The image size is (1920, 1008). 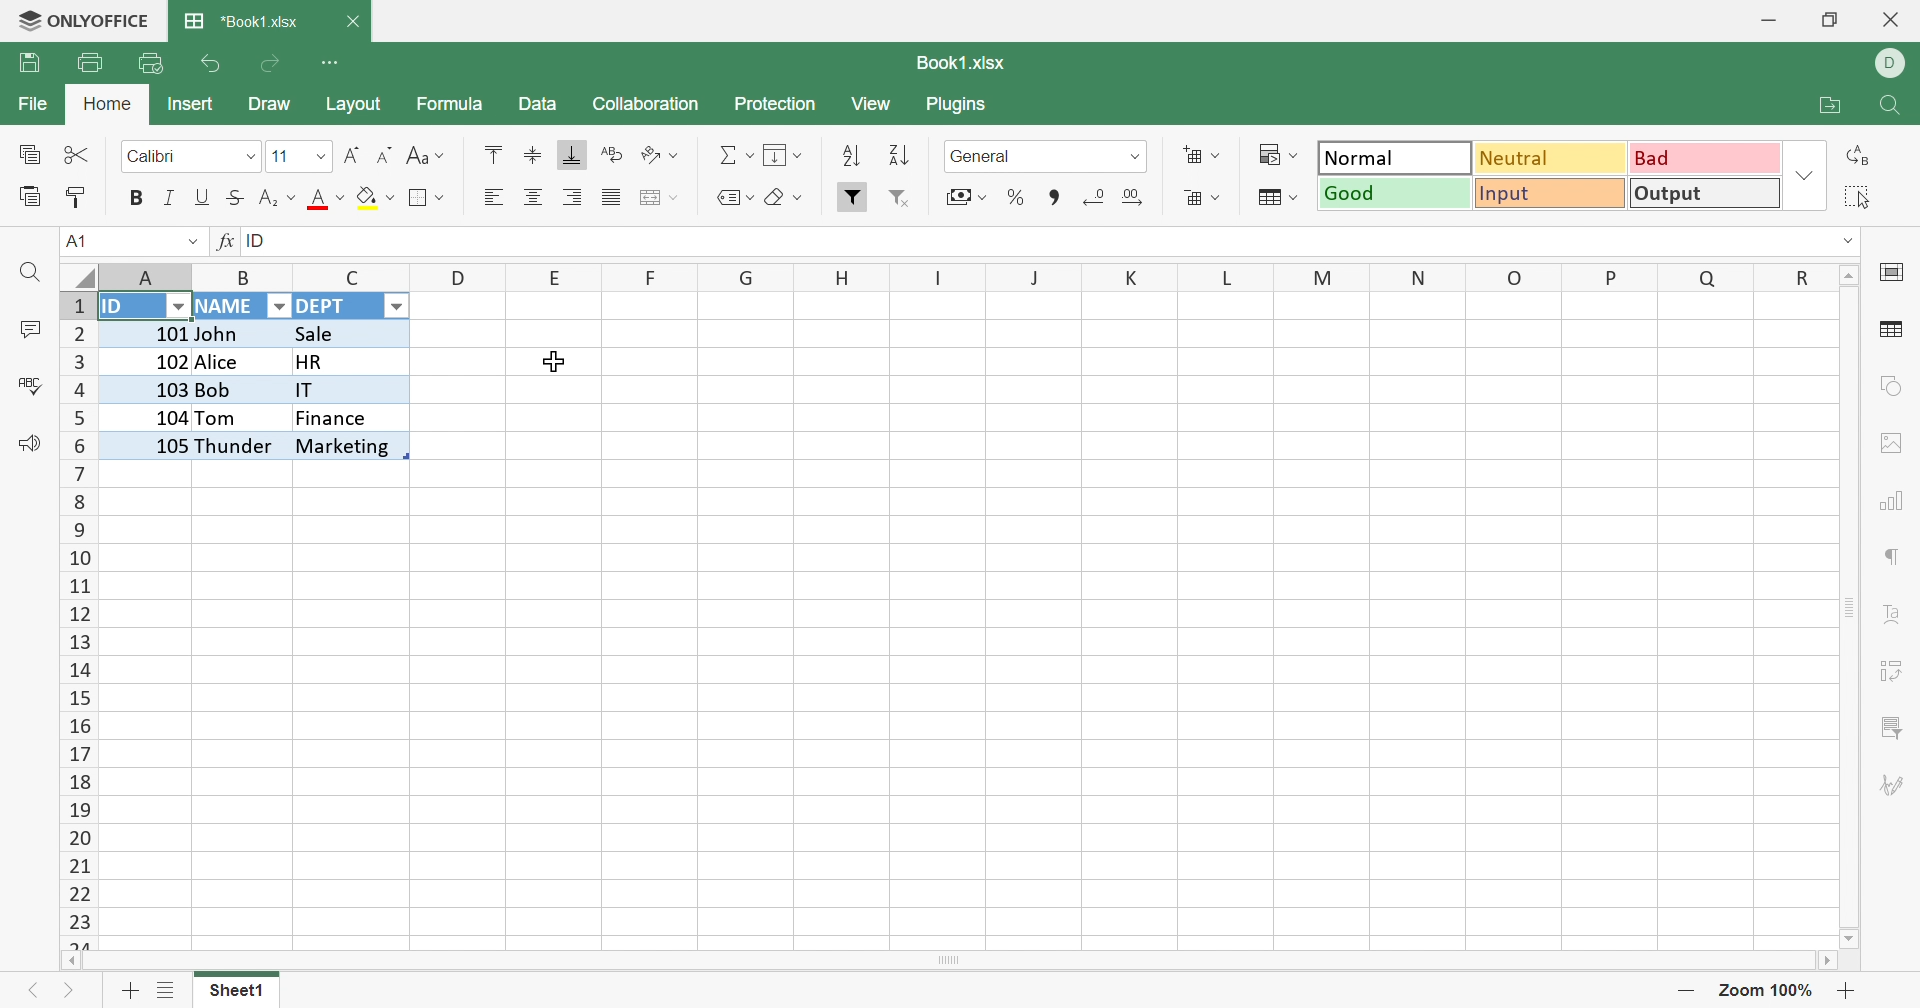 I want to click on Feedback & Support, so click(x=23, y=444).